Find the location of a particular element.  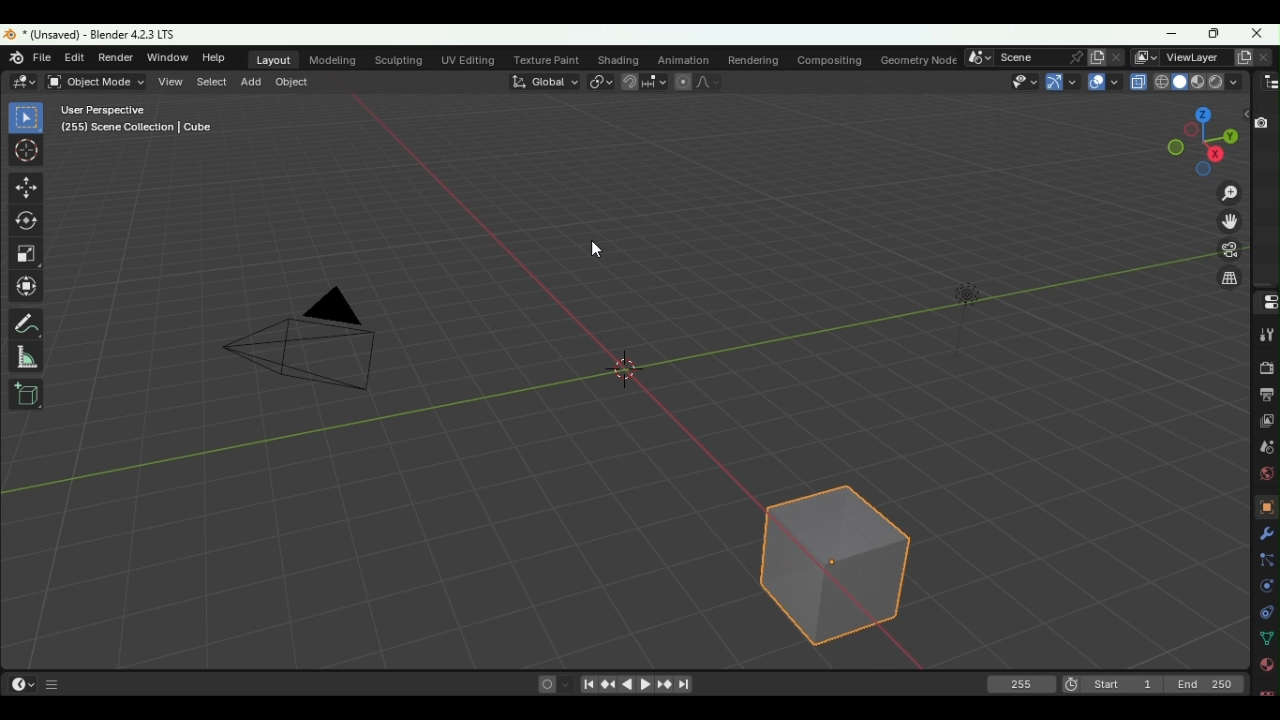

Render is located at coordinates (1269, 368).